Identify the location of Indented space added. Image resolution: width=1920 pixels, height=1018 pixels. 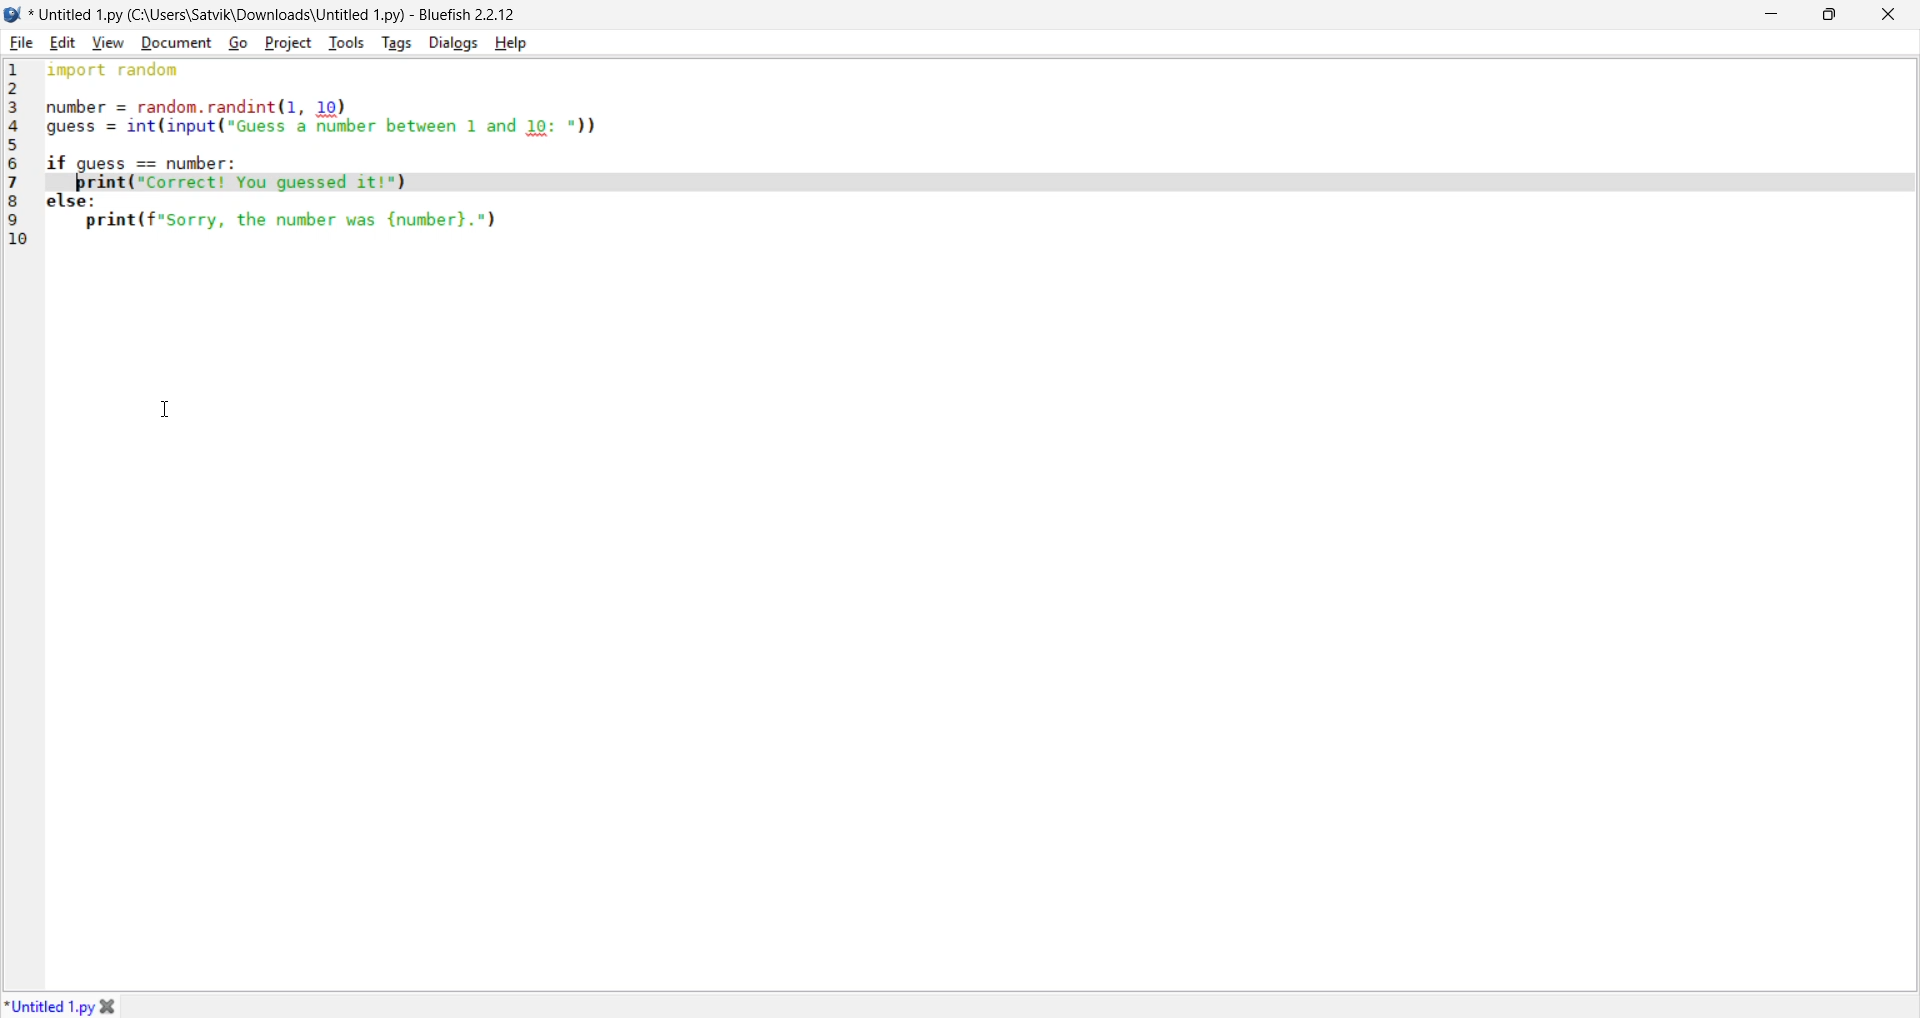
(901, 183).